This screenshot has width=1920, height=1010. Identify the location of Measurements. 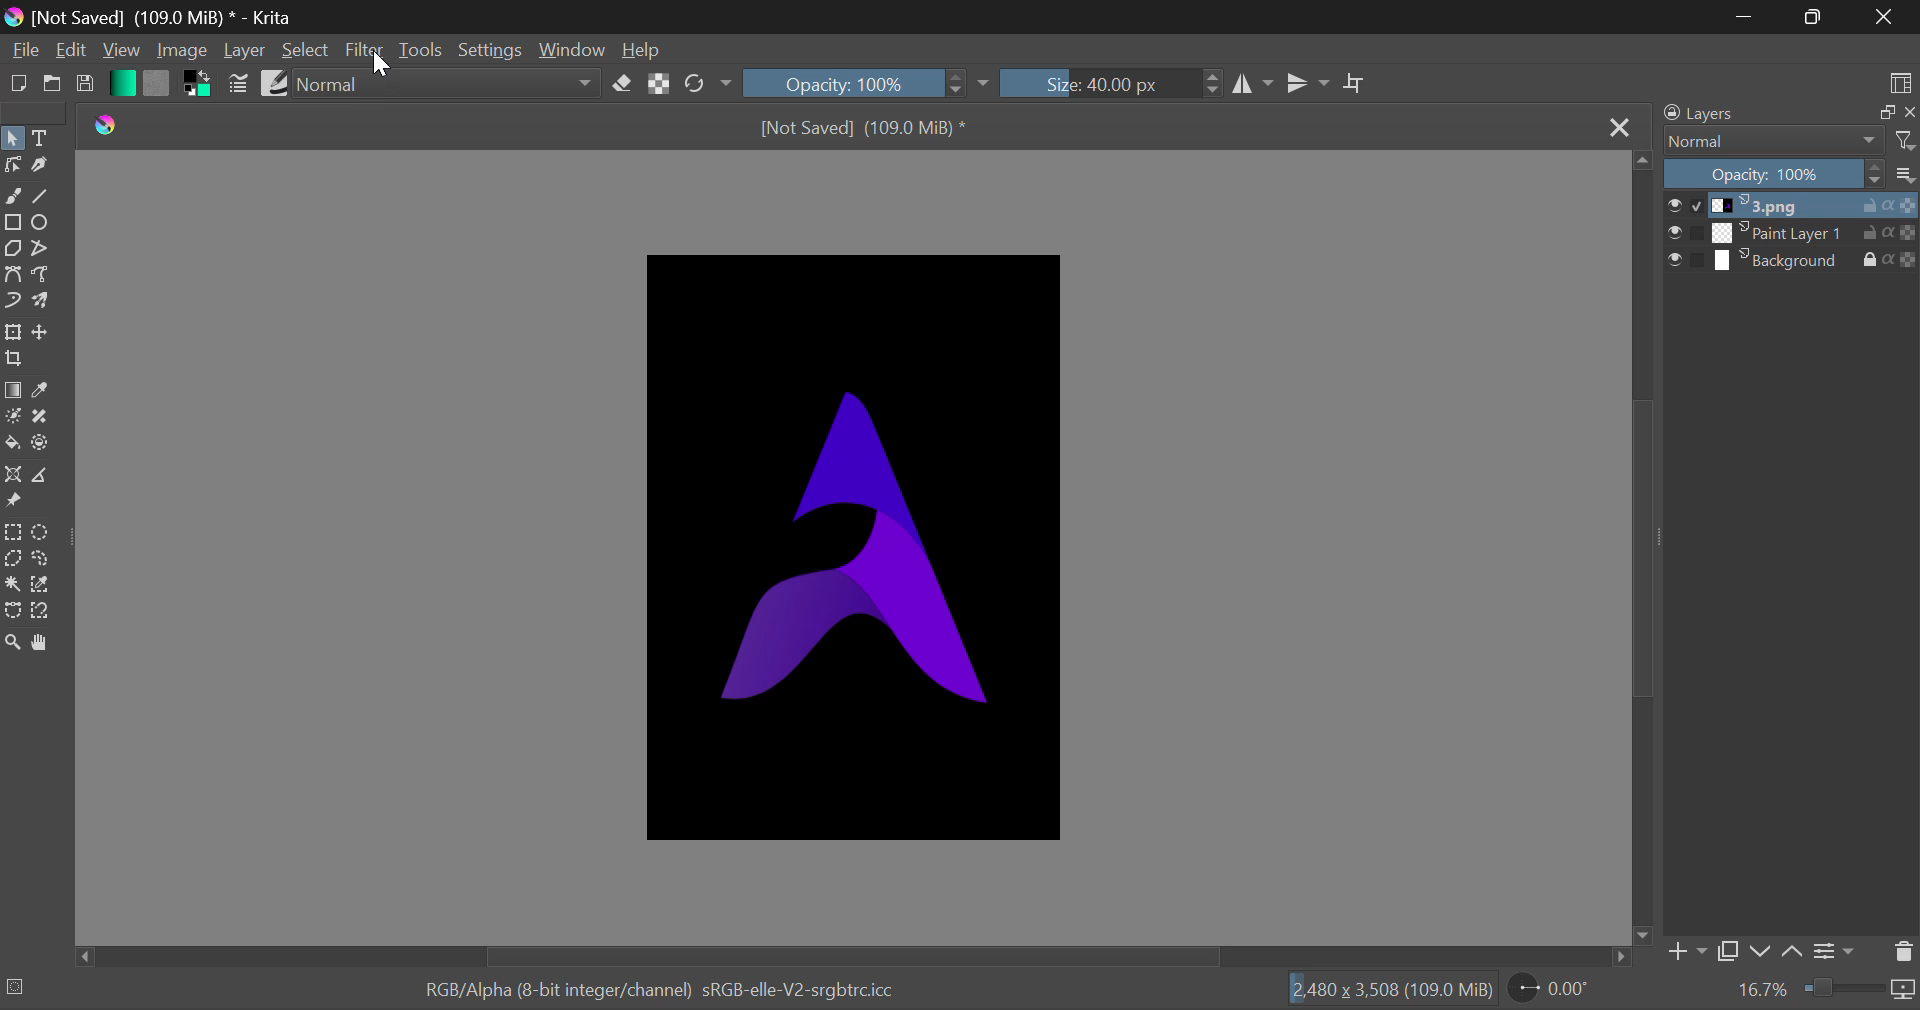
(46, 475).